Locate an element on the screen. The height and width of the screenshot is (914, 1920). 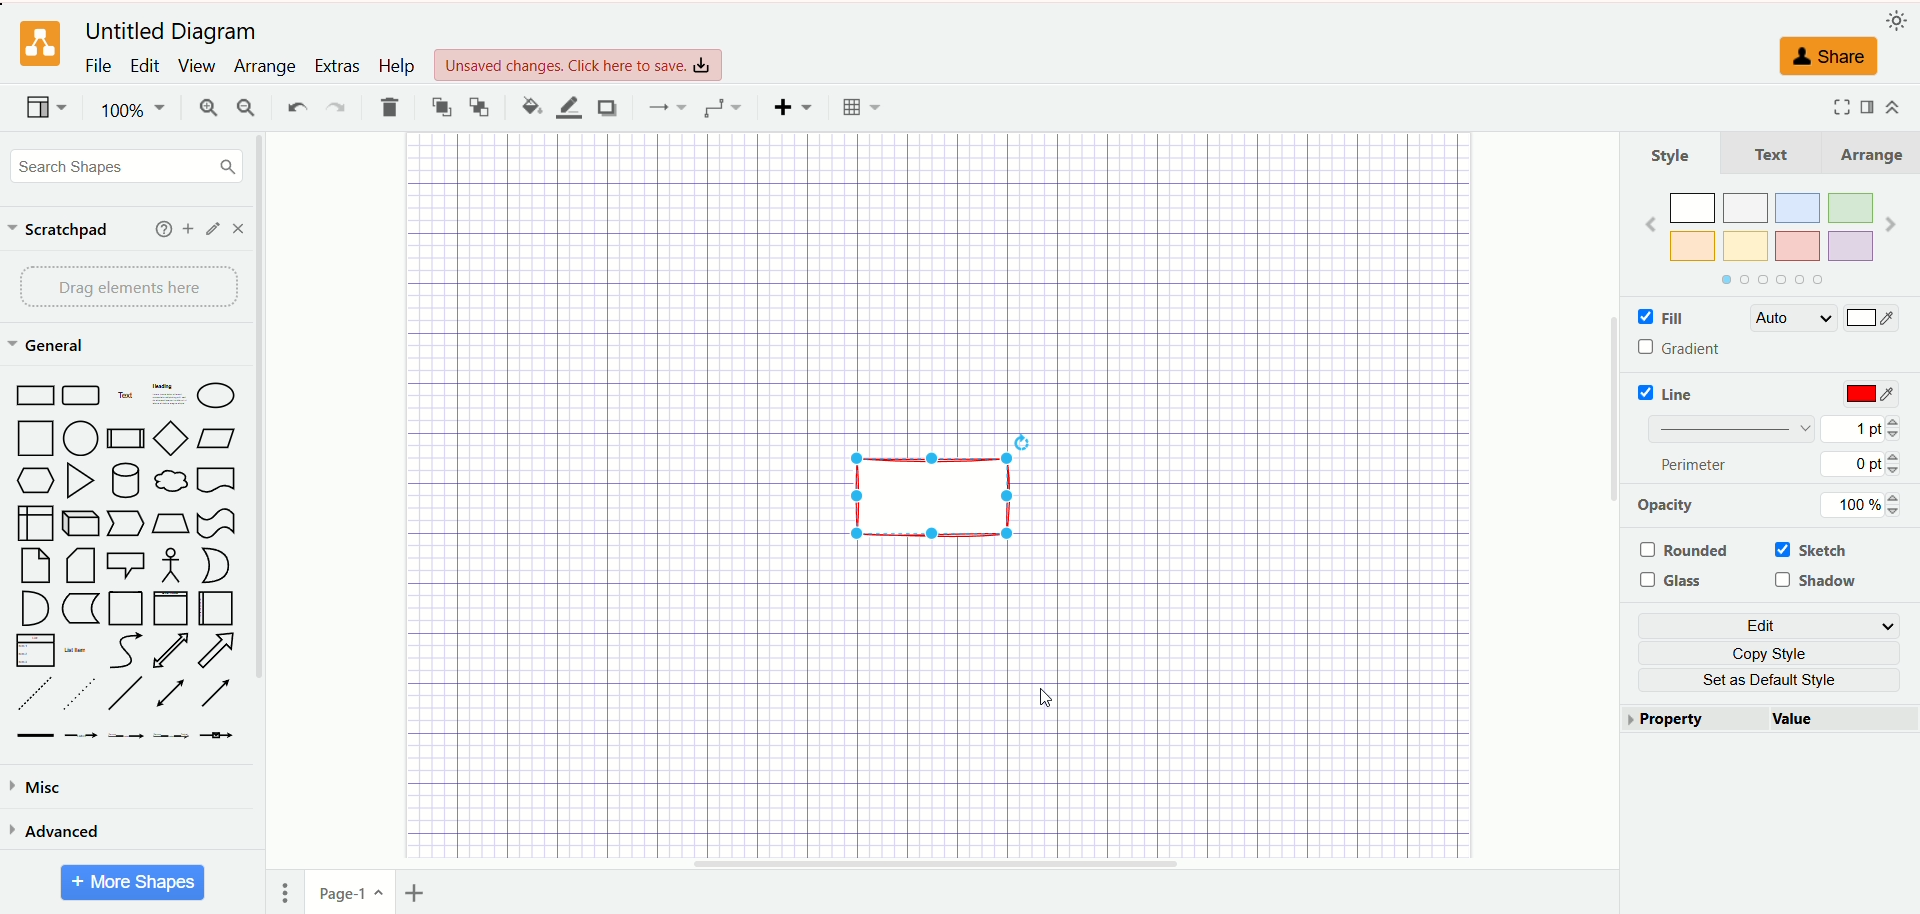
edit is located at coordinates (141, 64).